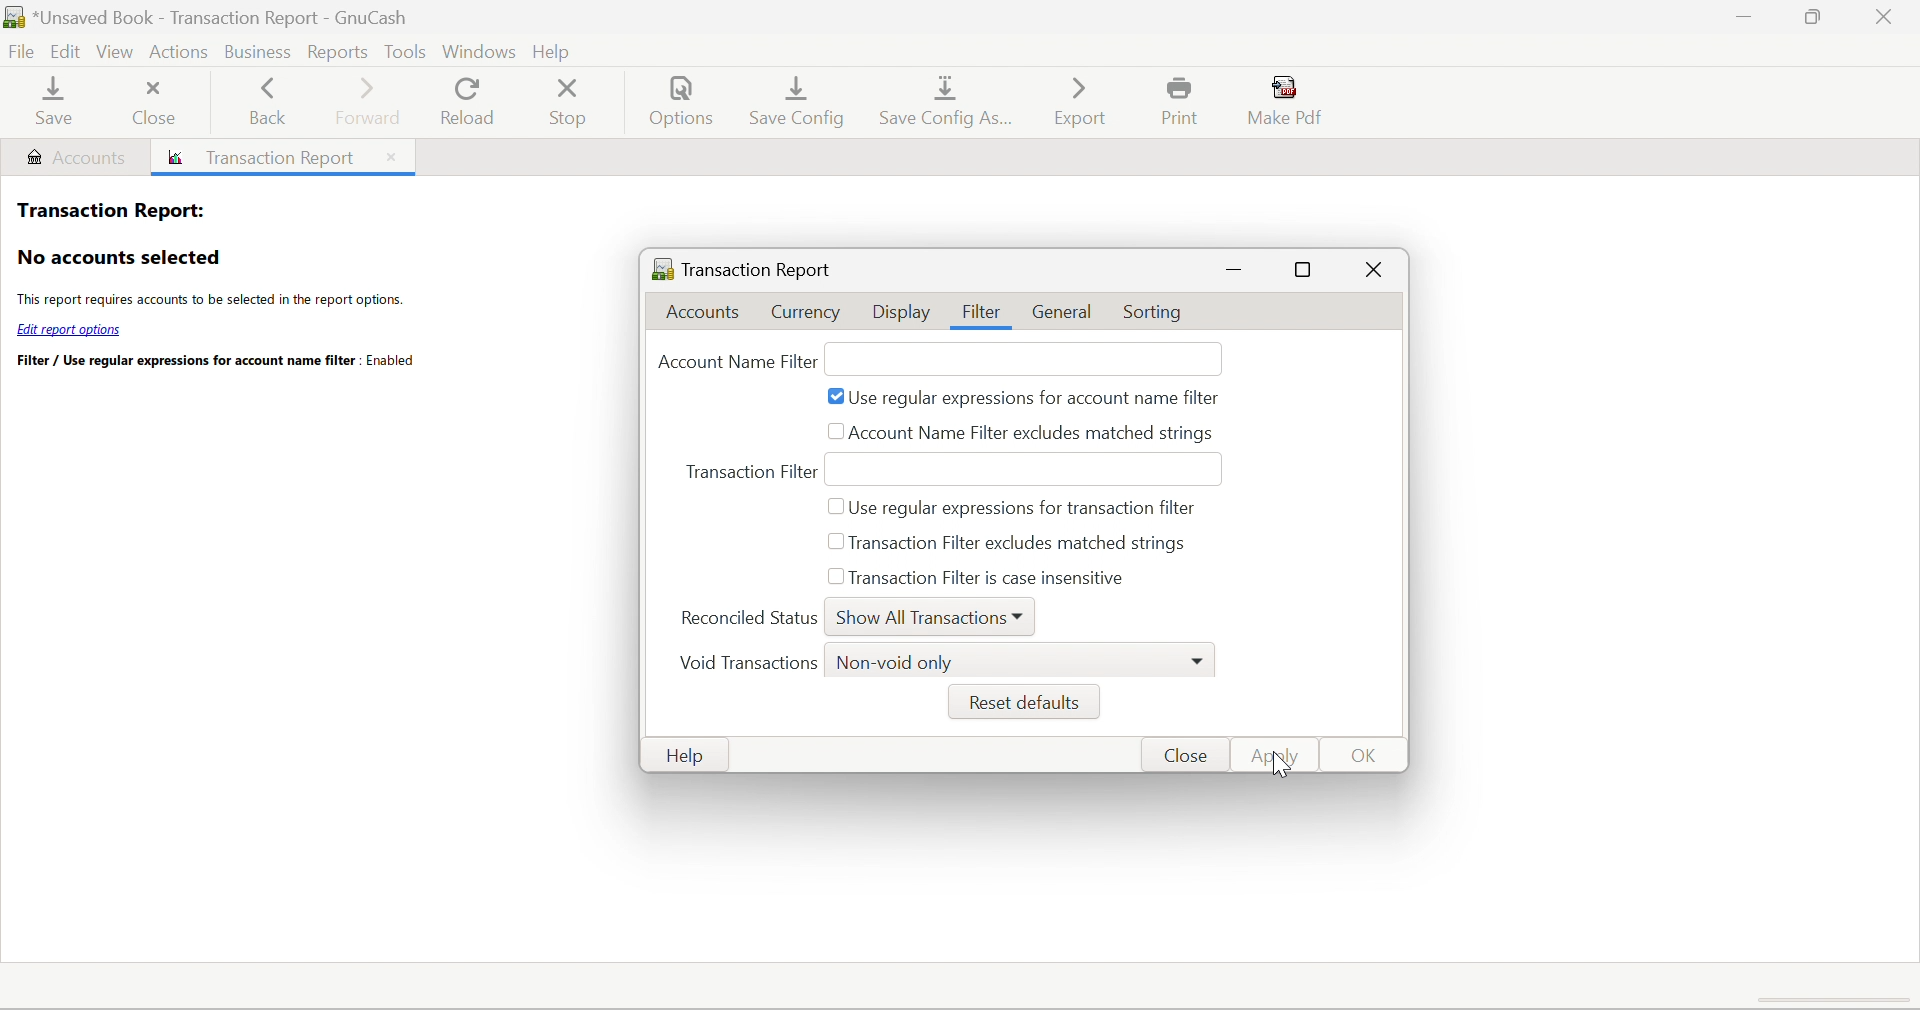 Image resolution: width=1920 pixels, height=1010 pixels. What do you see at coordinates (838, 505) in the screenshot?
I see `checkbox` at bounding box center [838, 505].